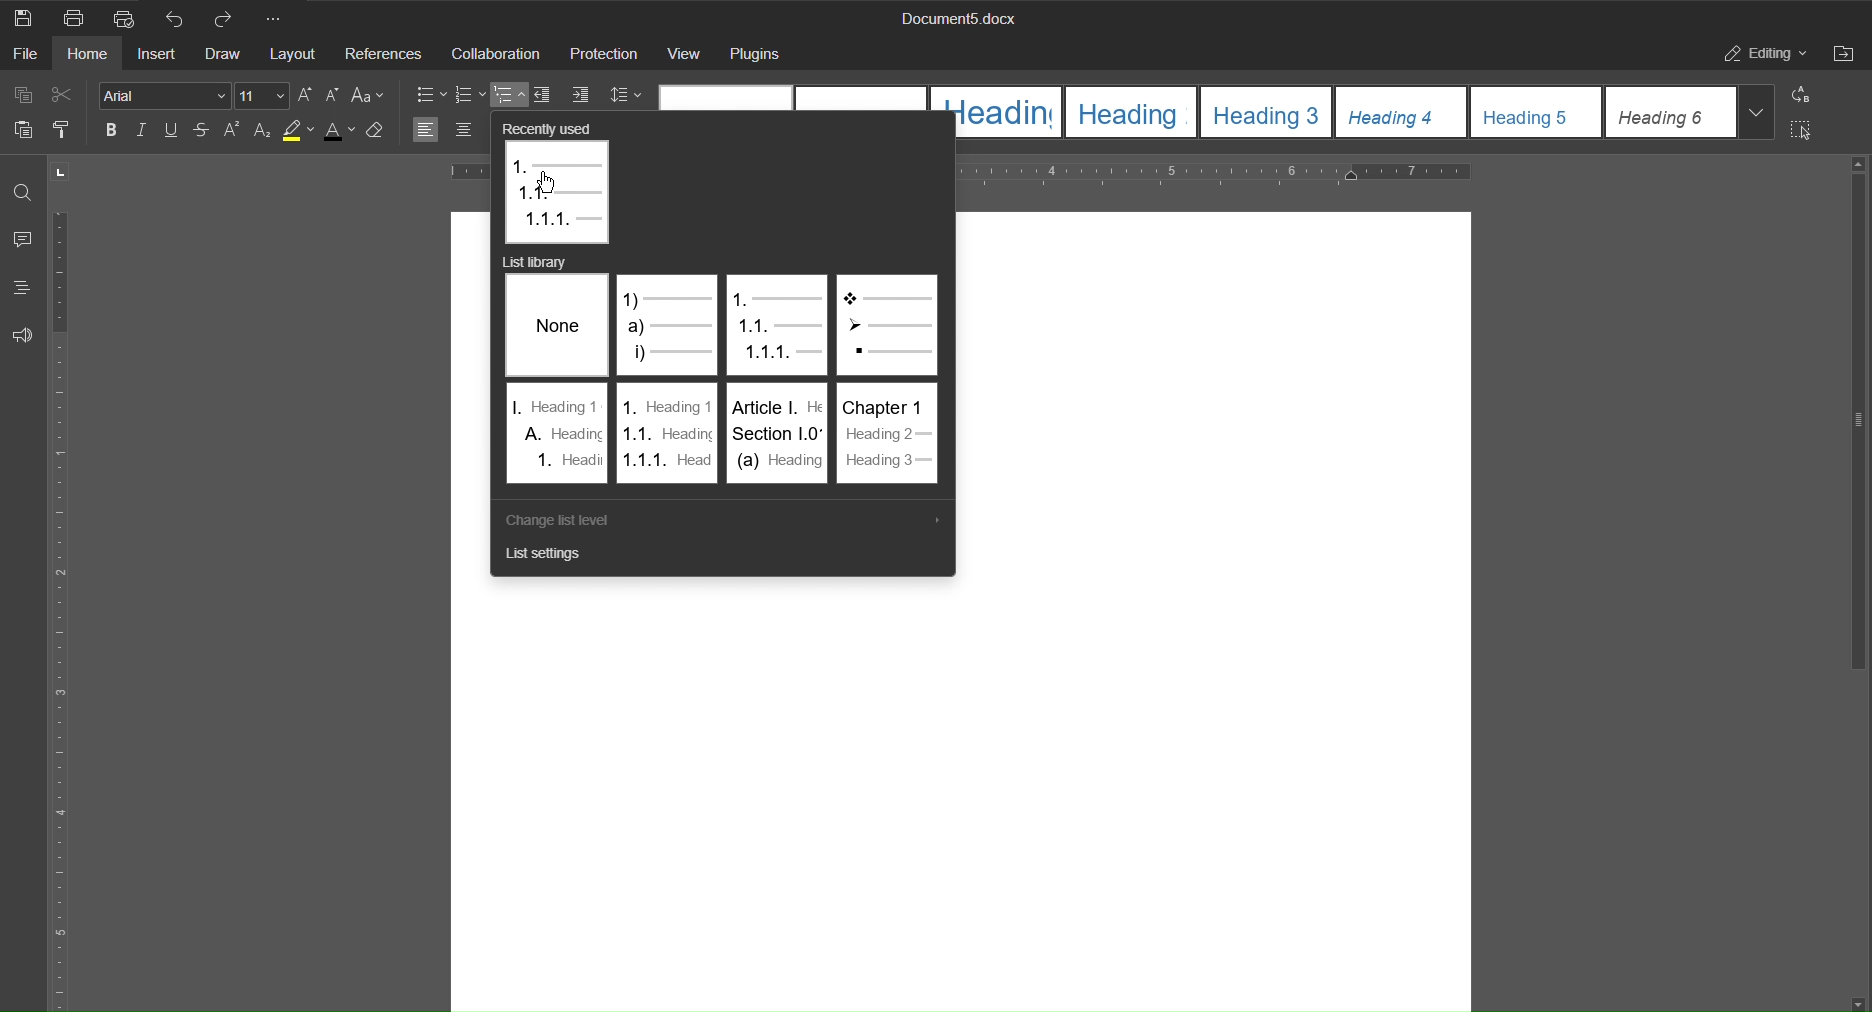  Describe the element at coordinates (22, 333) in the screenshot. I see `Feedback and Support` at that location.